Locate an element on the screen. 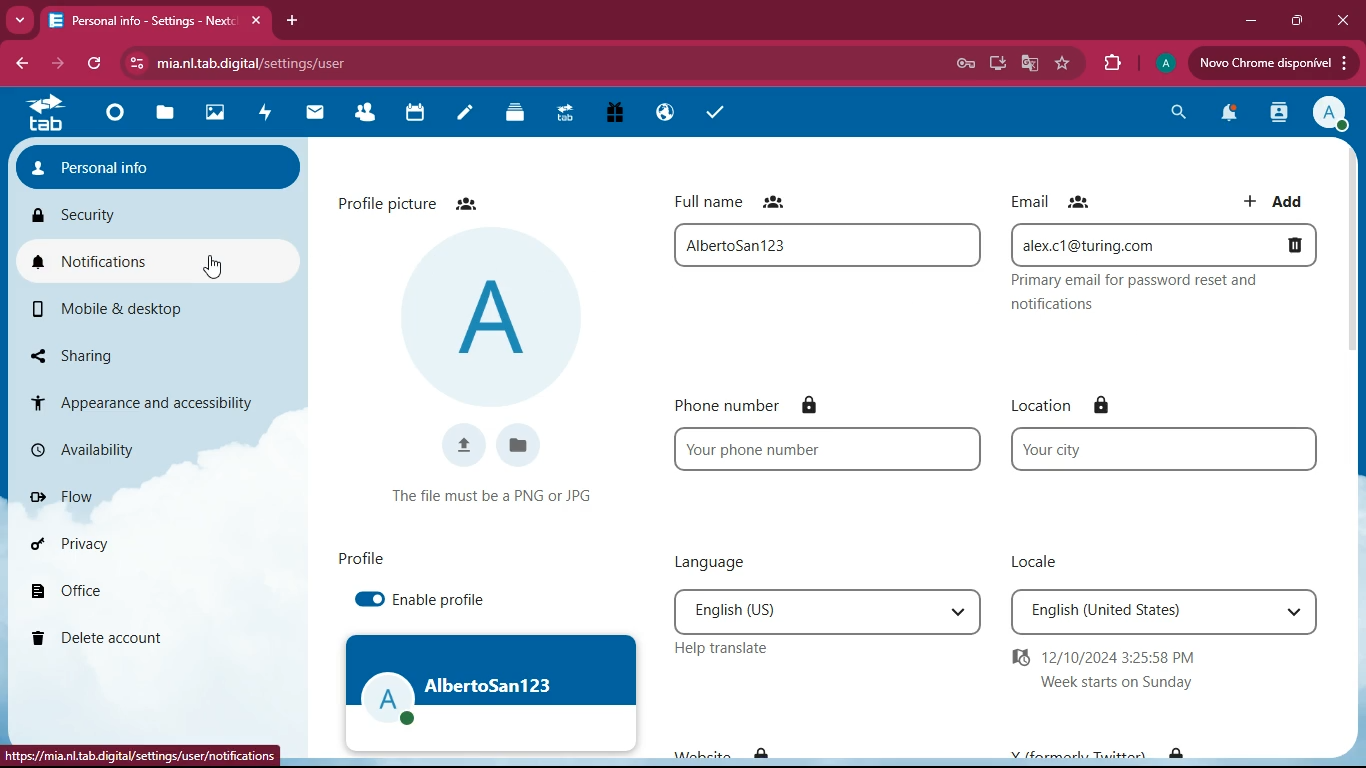  location is located at coordinates (1052, 406).